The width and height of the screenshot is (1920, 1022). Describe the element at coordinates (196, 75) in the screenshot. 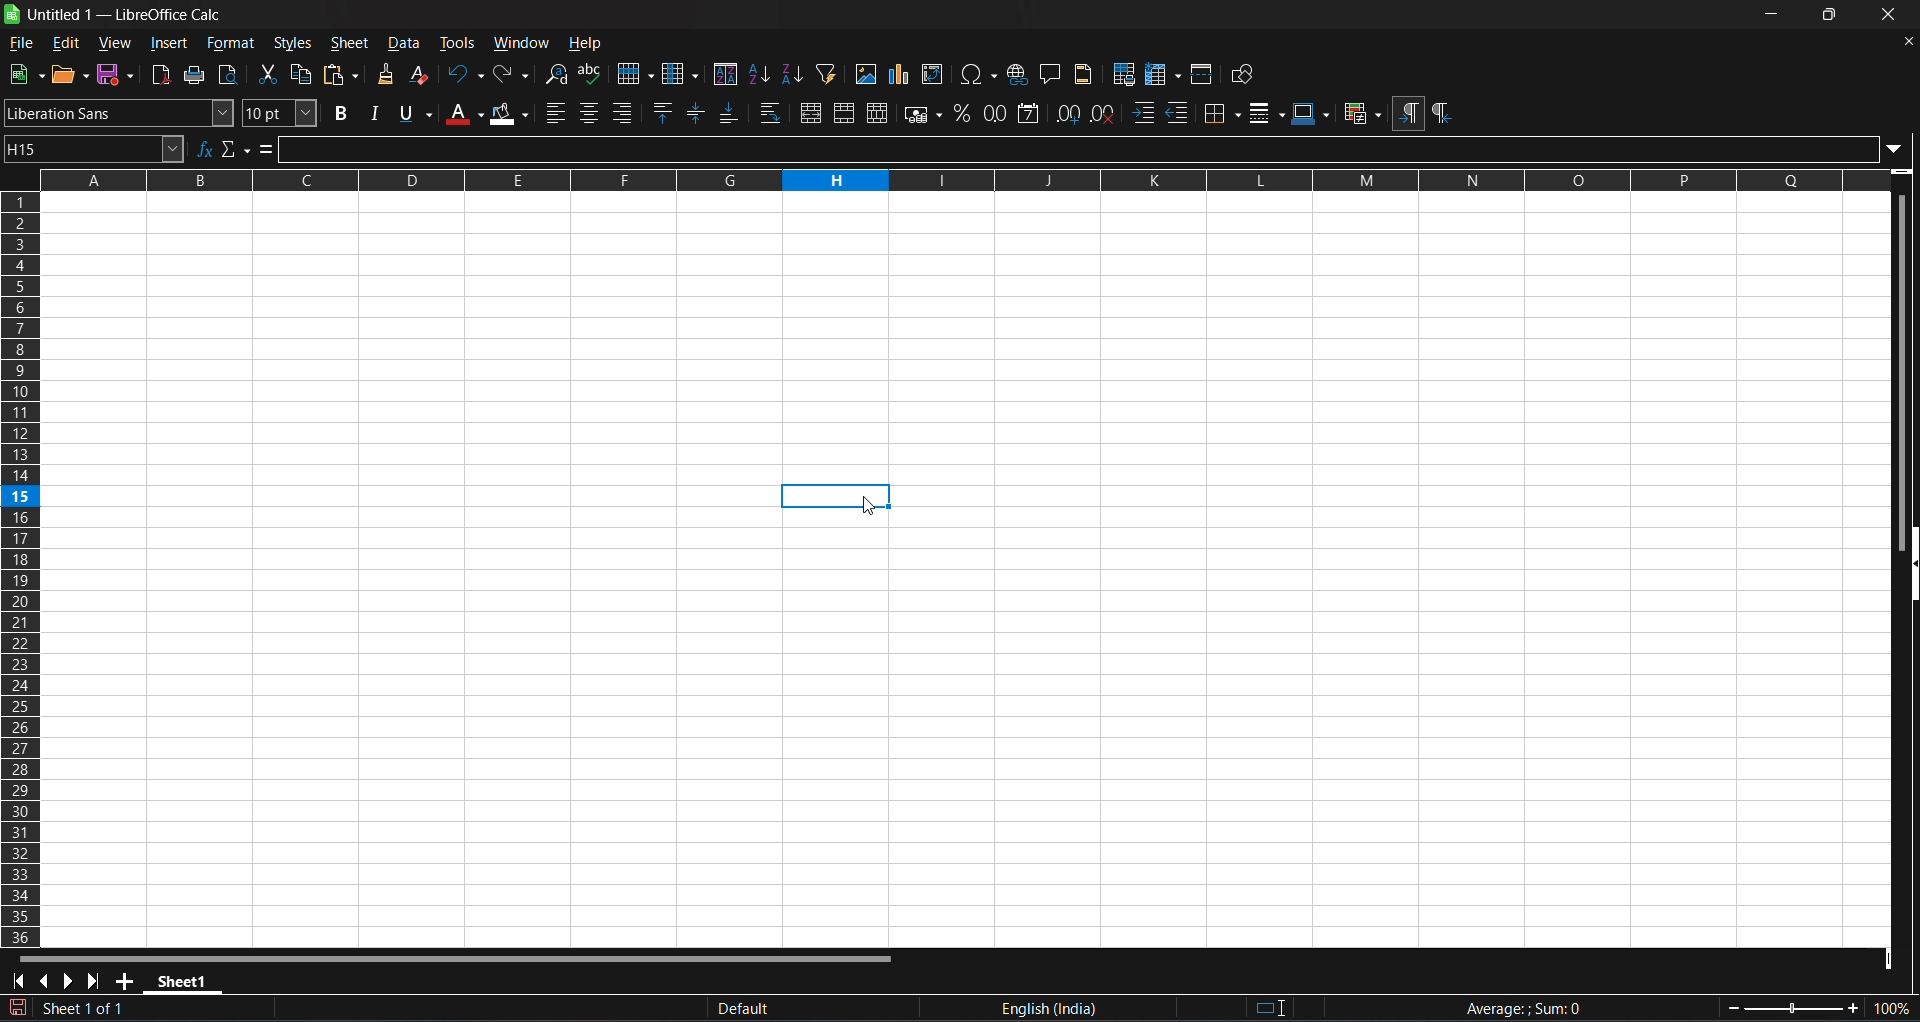

I see `print` at that location.